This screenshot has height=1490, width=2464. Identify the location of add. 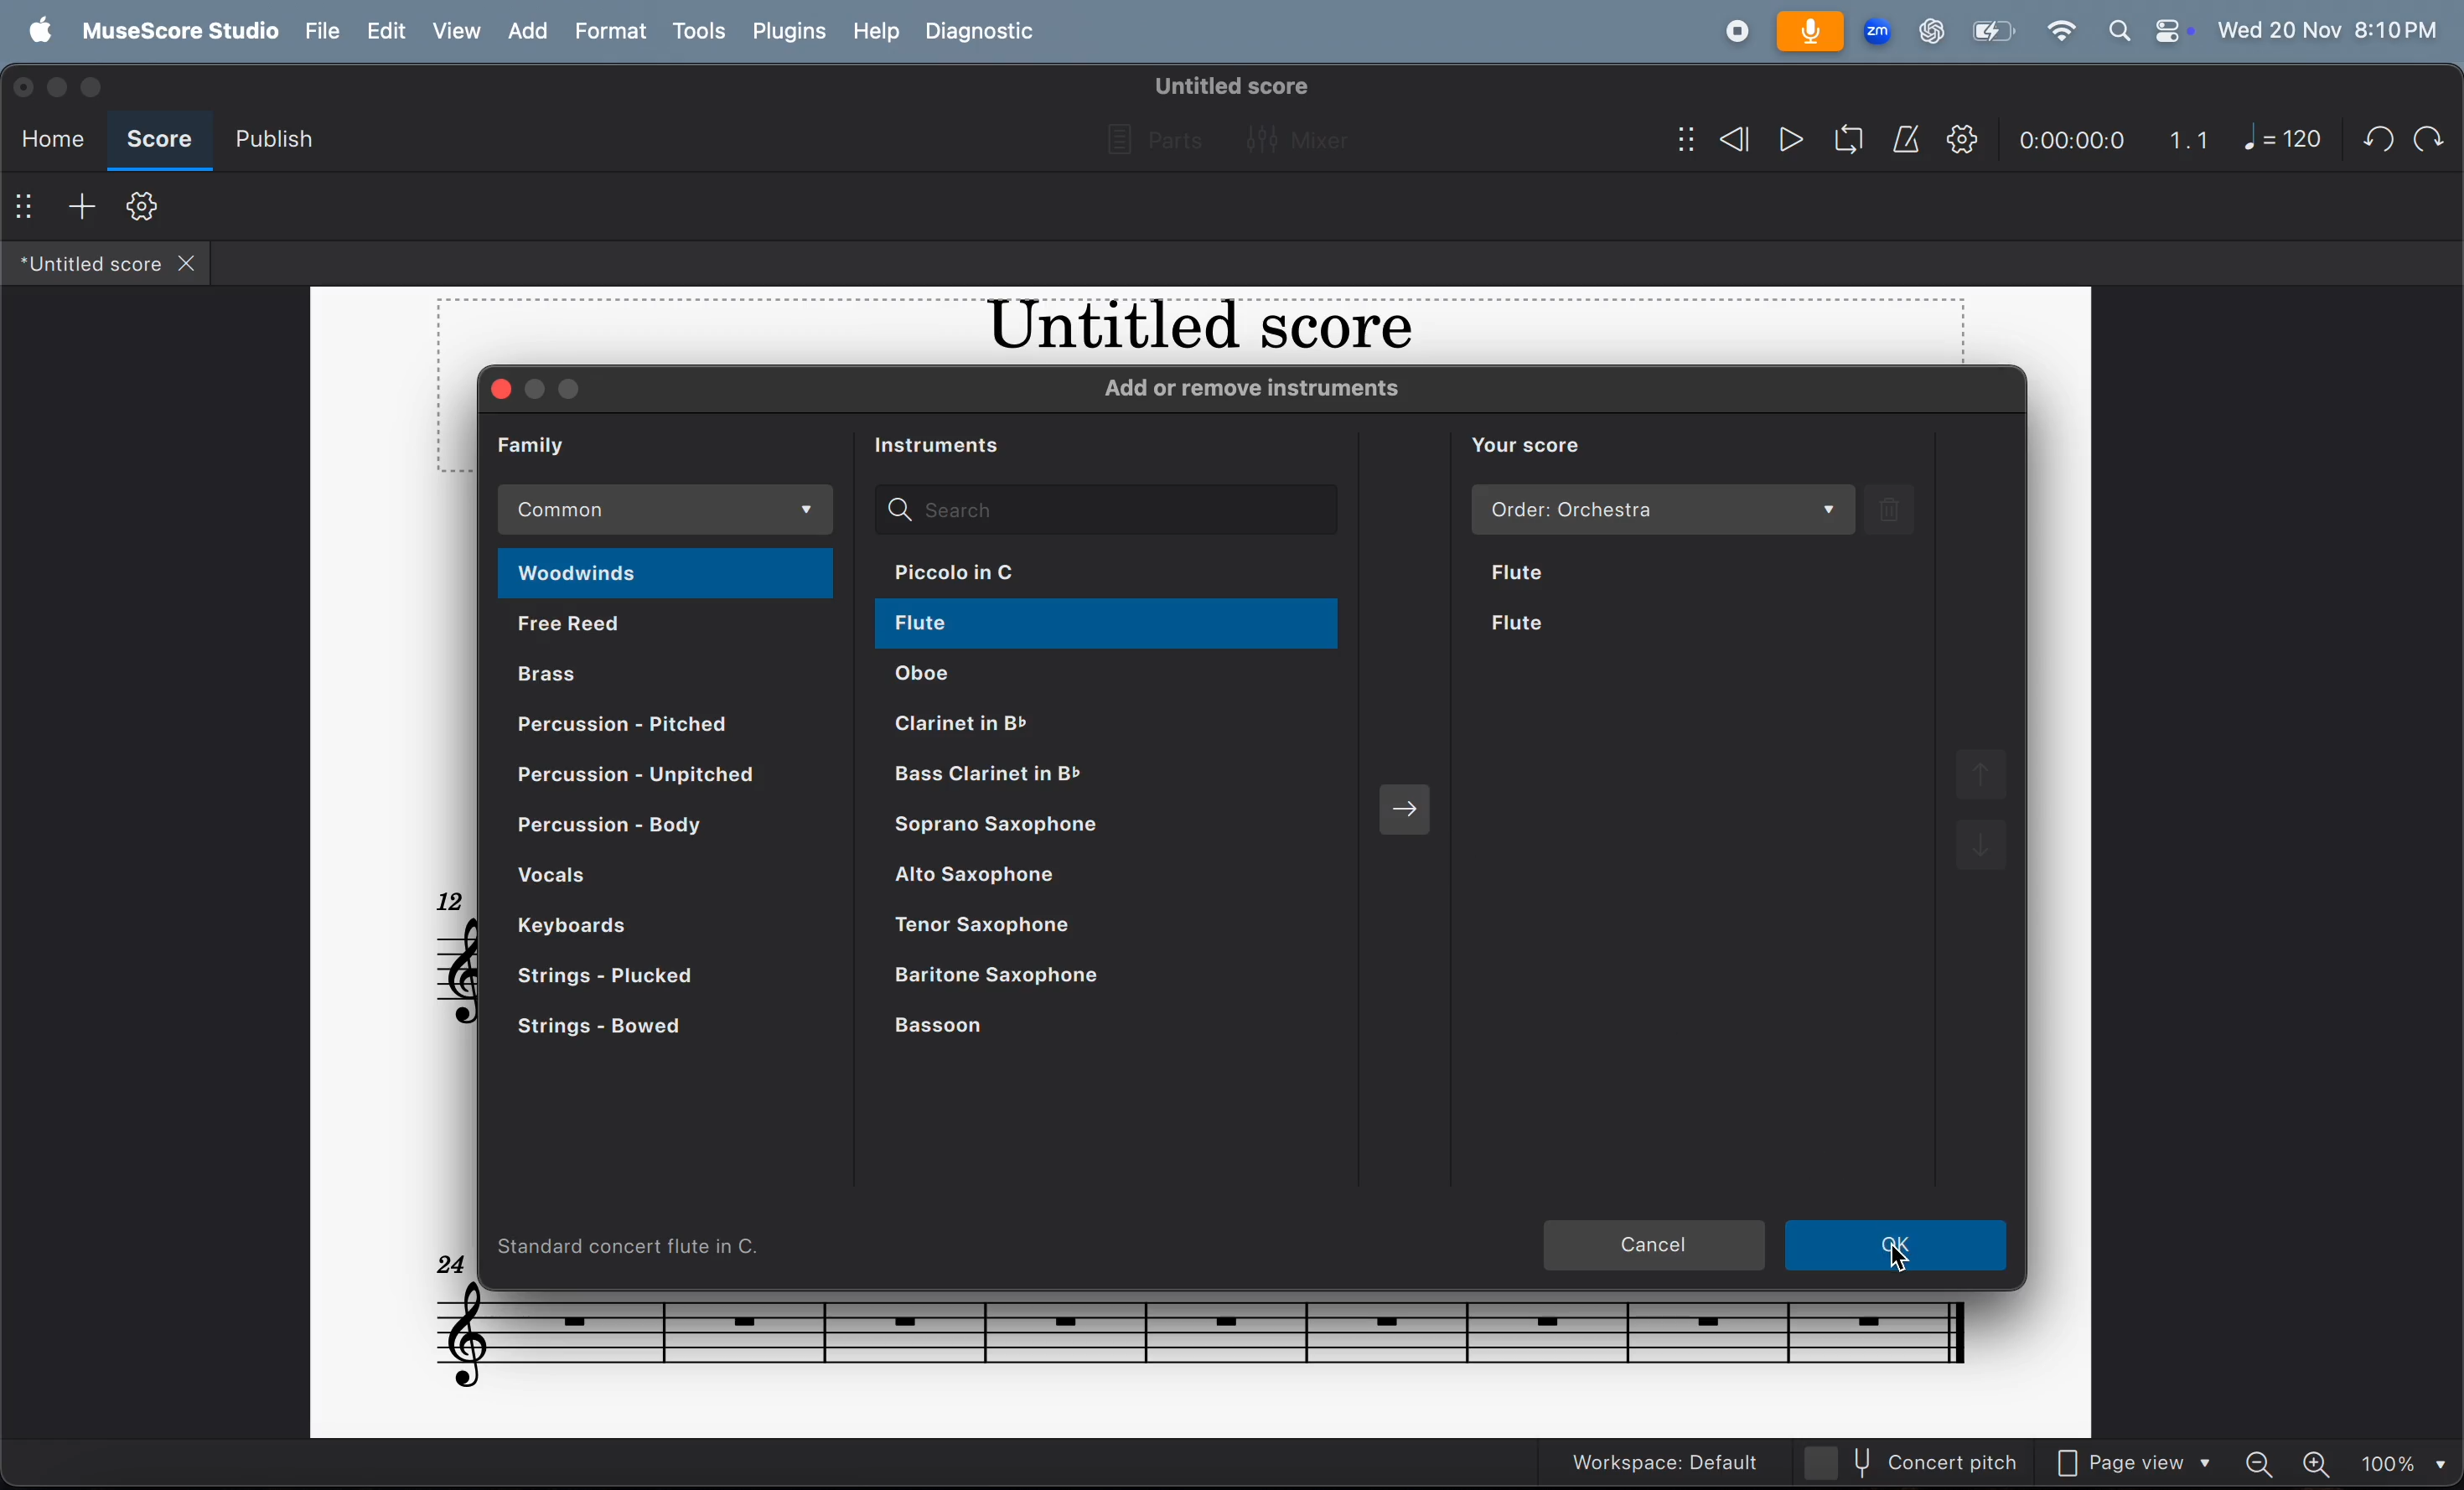
(526, 32).